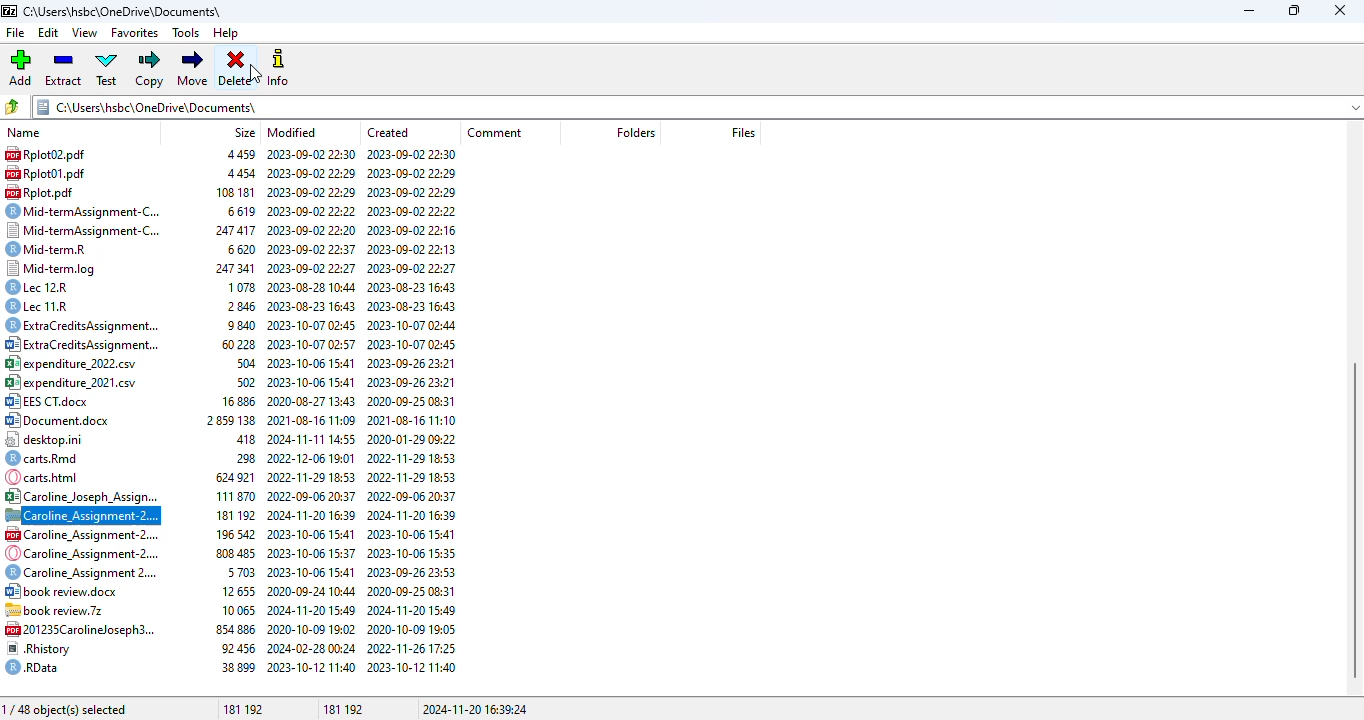 This screenshot has height=720, width=1364. Describe the element at coordinates (241, 709) in the screenshot. I see `181 192` at that location.